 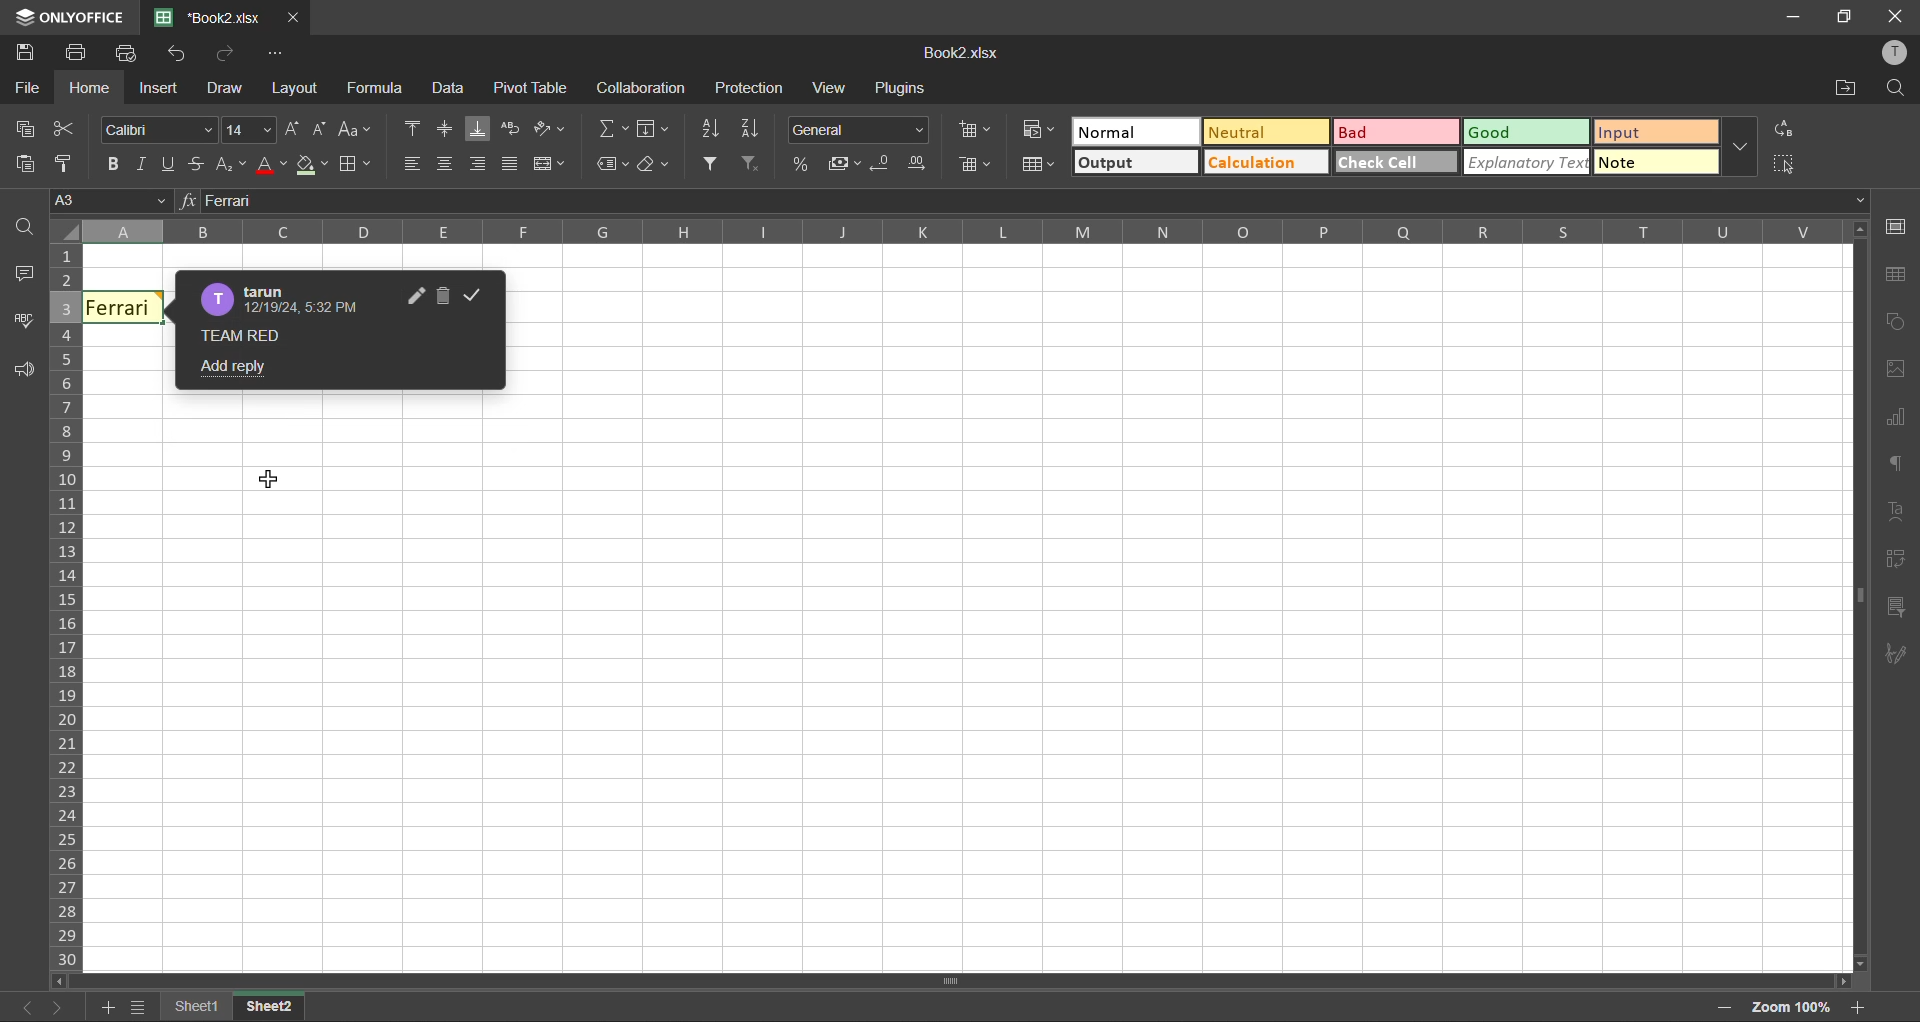 I want to click on fill color, so click(x=309, y=166).